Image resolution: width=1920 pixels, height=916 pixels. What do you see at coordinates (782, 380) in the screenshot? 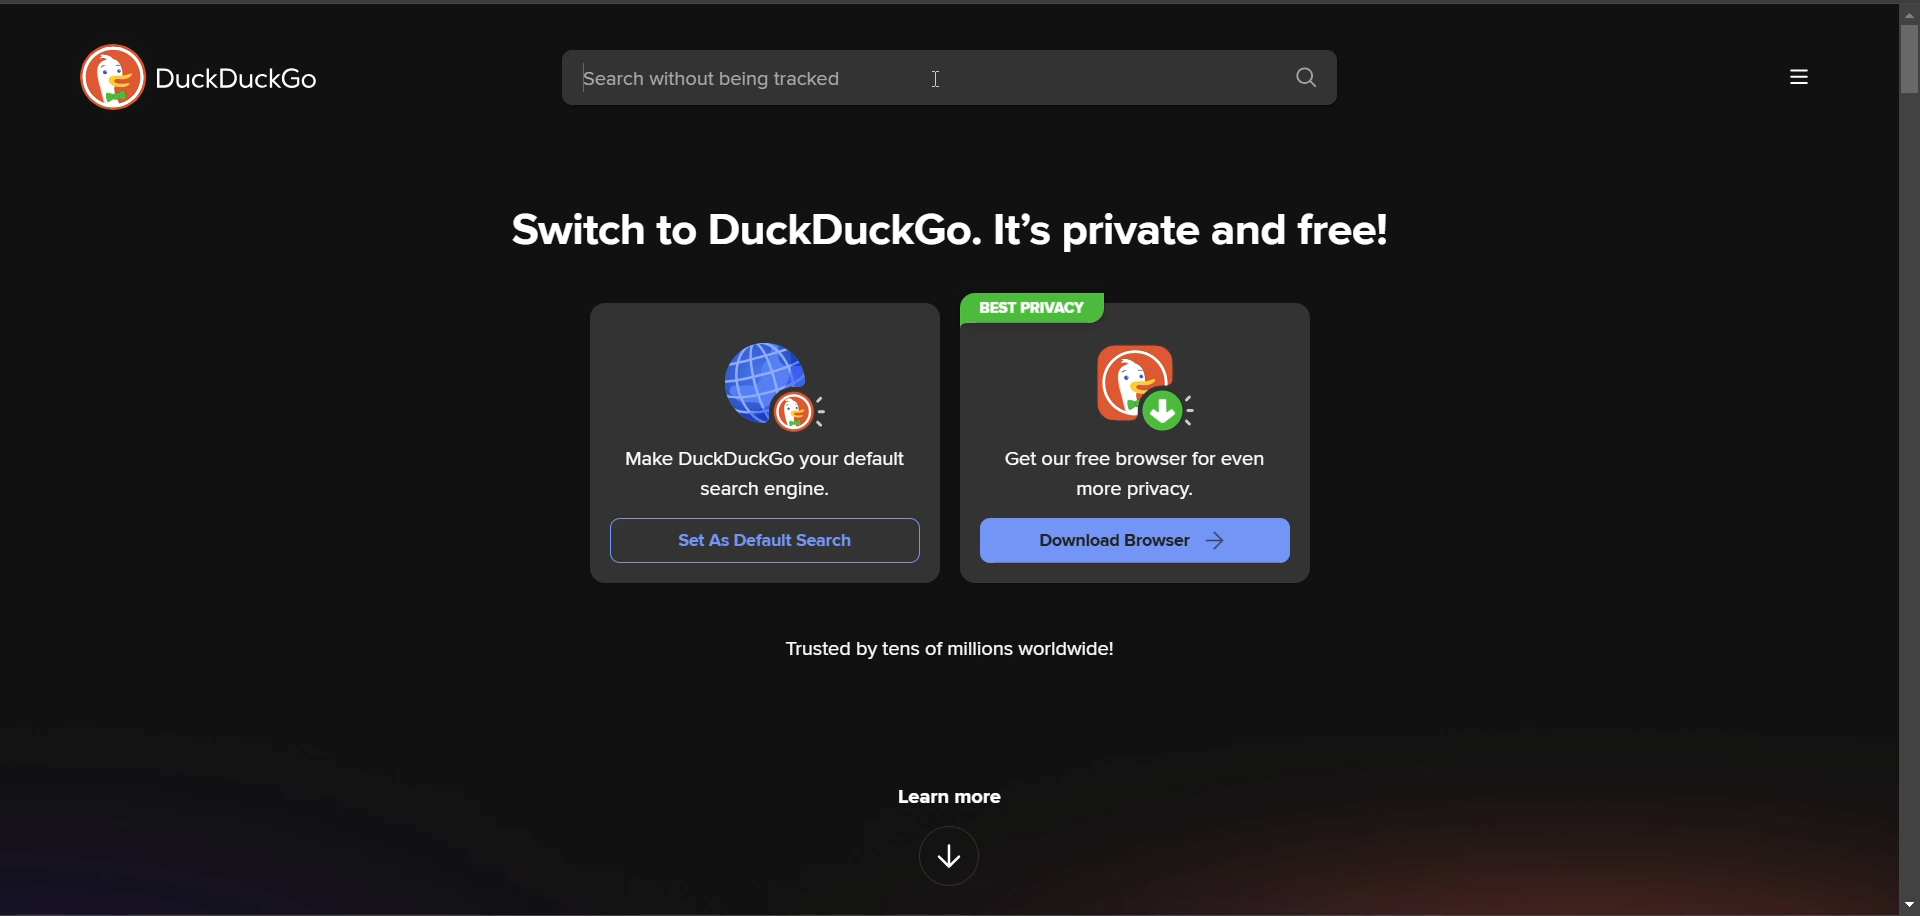
I see `set as default search tile` at bounding box center [782, 380].